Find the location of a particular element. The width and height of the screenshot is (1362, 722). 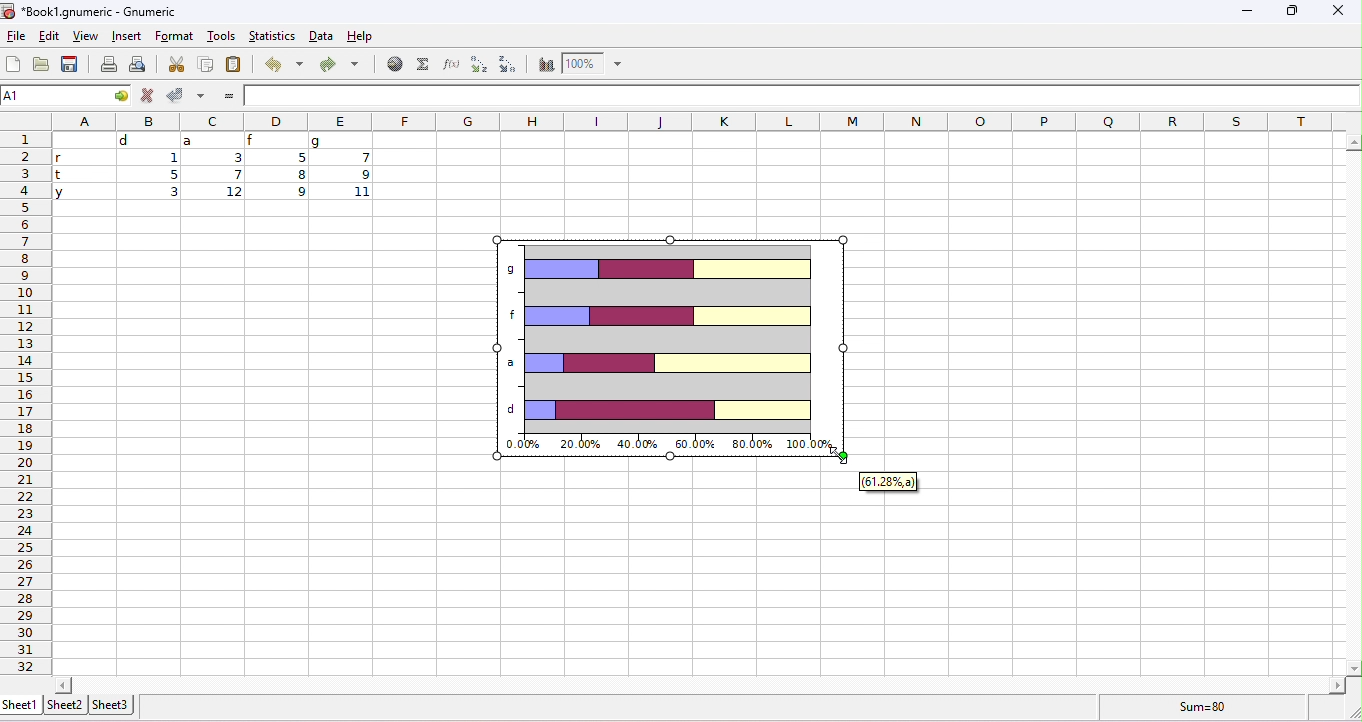

save is located at coordinates (70, 63).